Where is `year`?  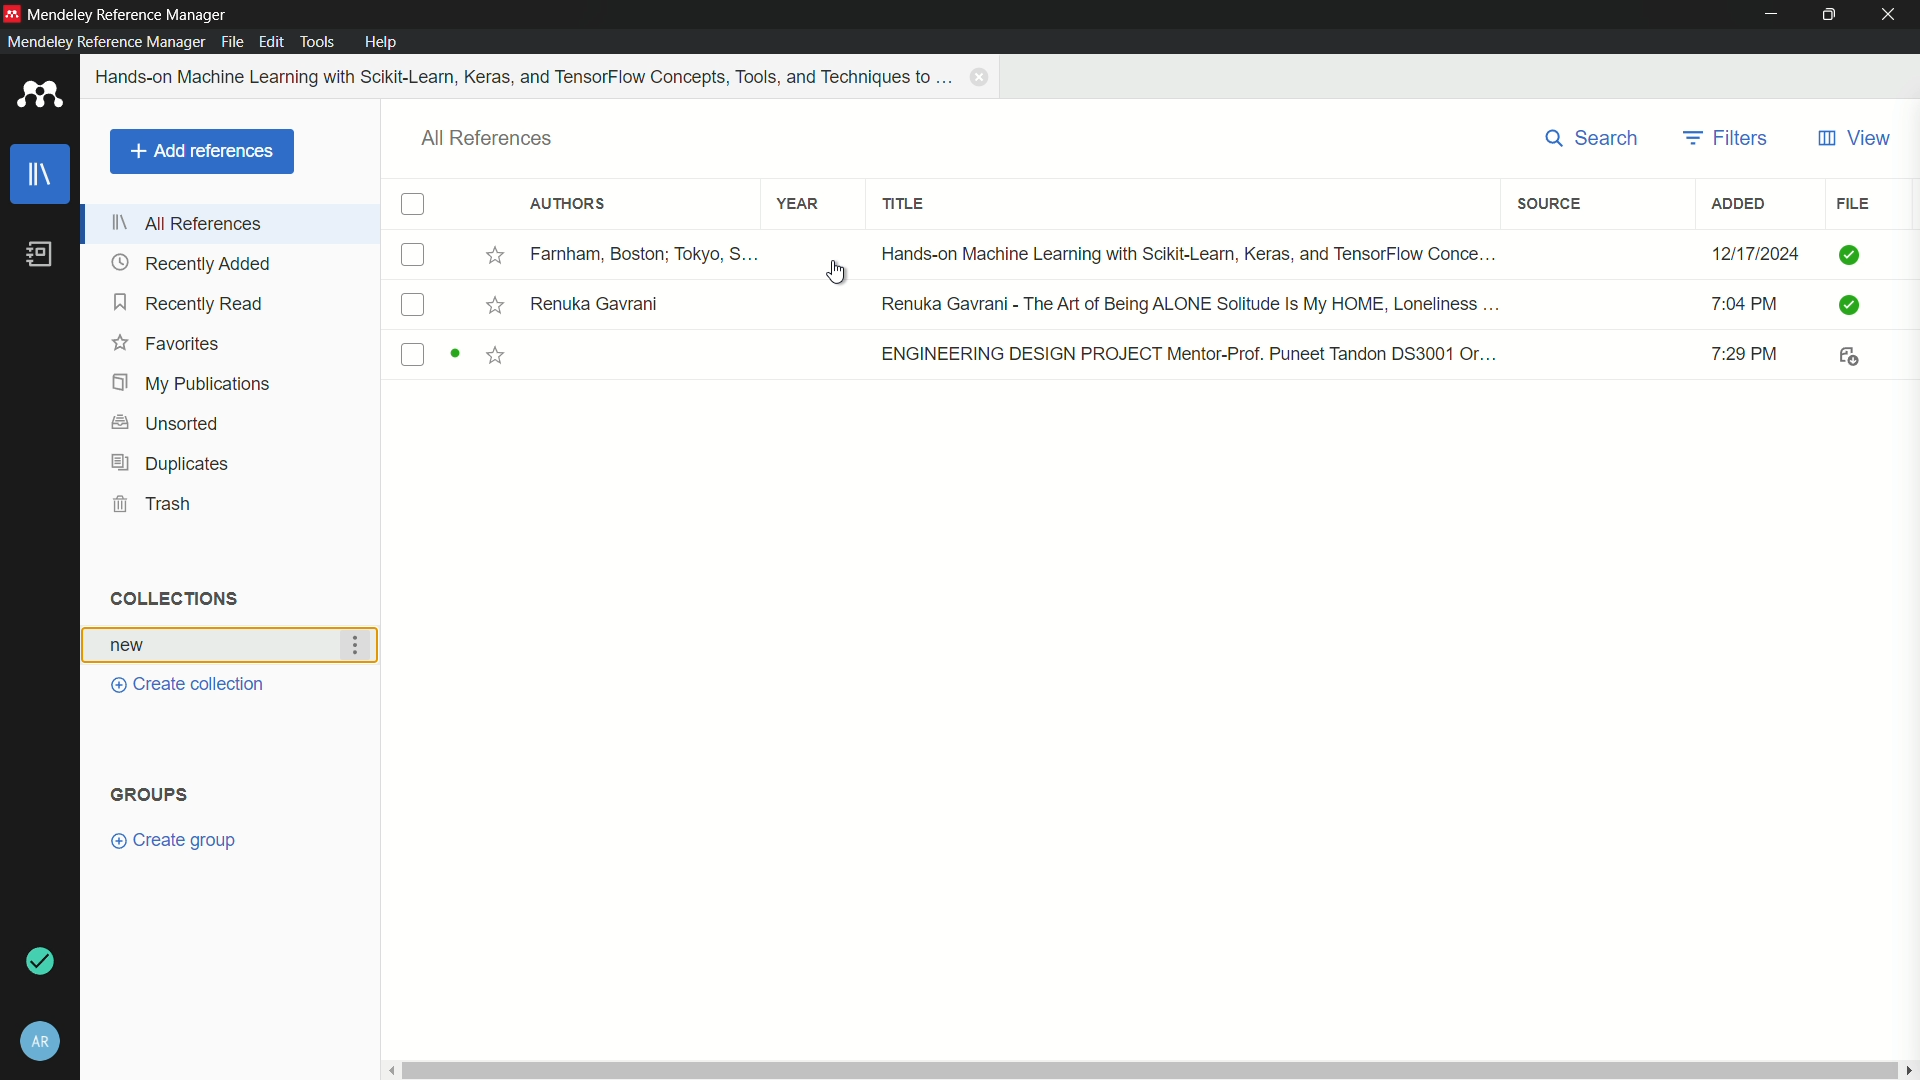 year is located at coordinates (799, 204).